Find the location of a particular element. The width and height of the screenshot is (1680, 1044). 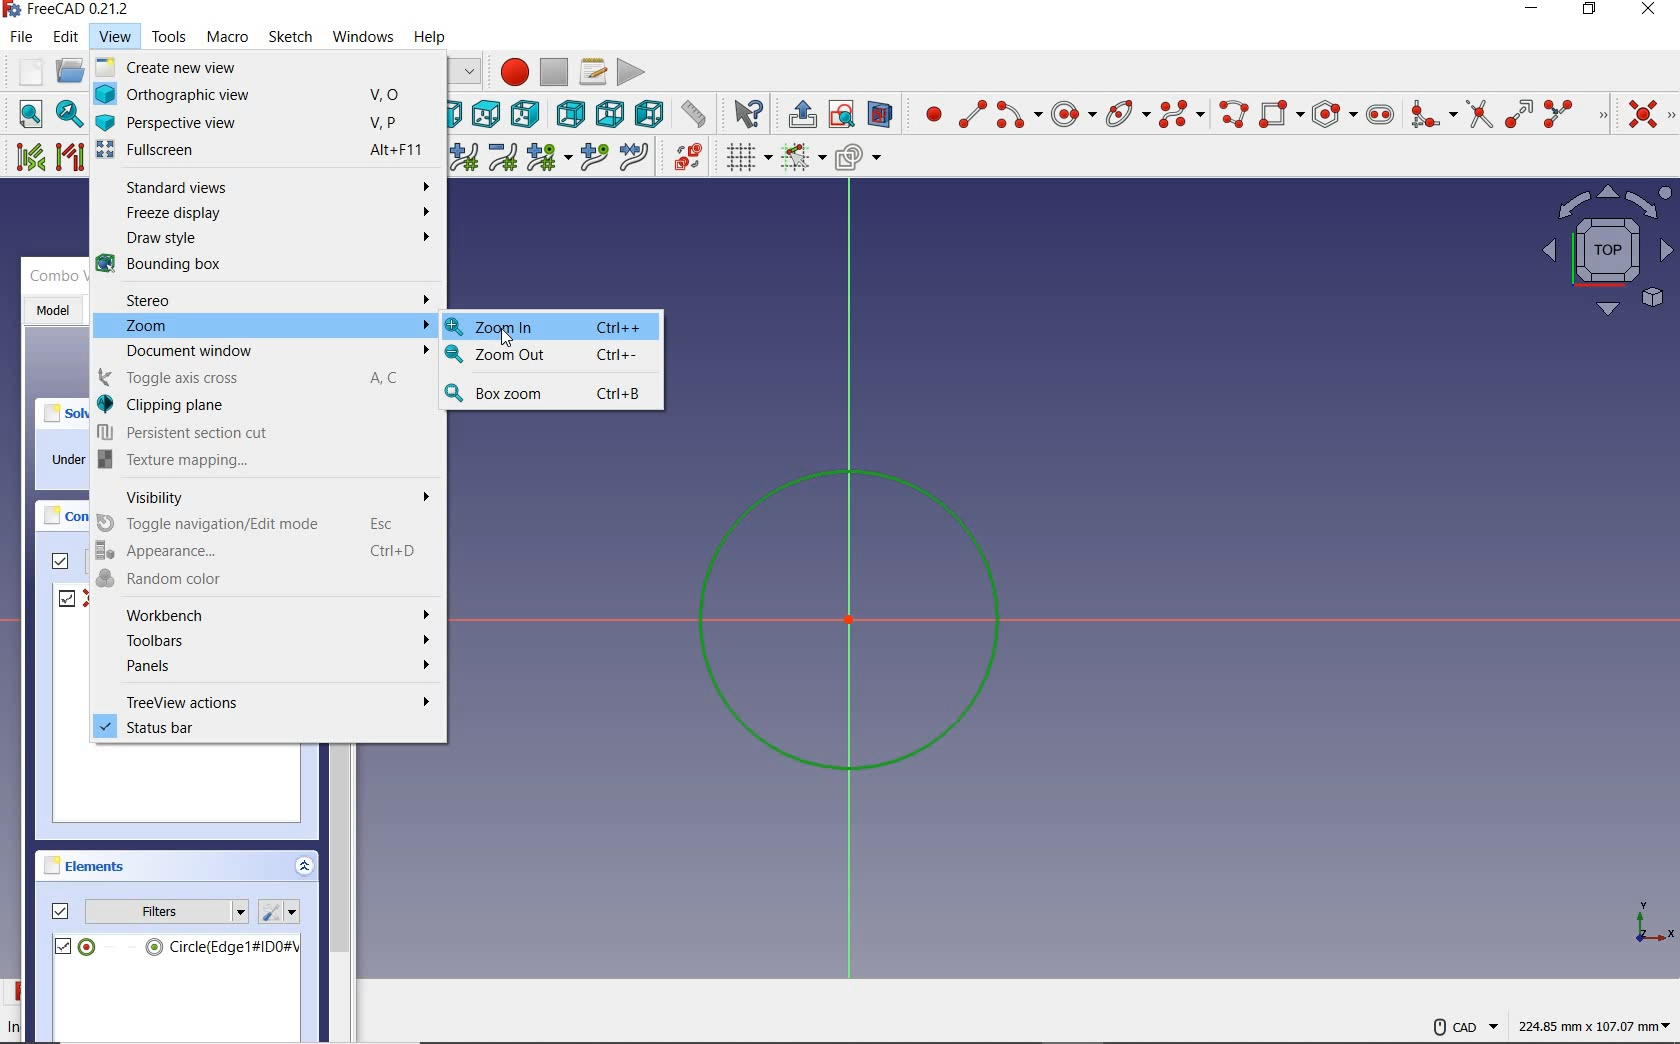

coordinate is located at coordinates (1652, 922).